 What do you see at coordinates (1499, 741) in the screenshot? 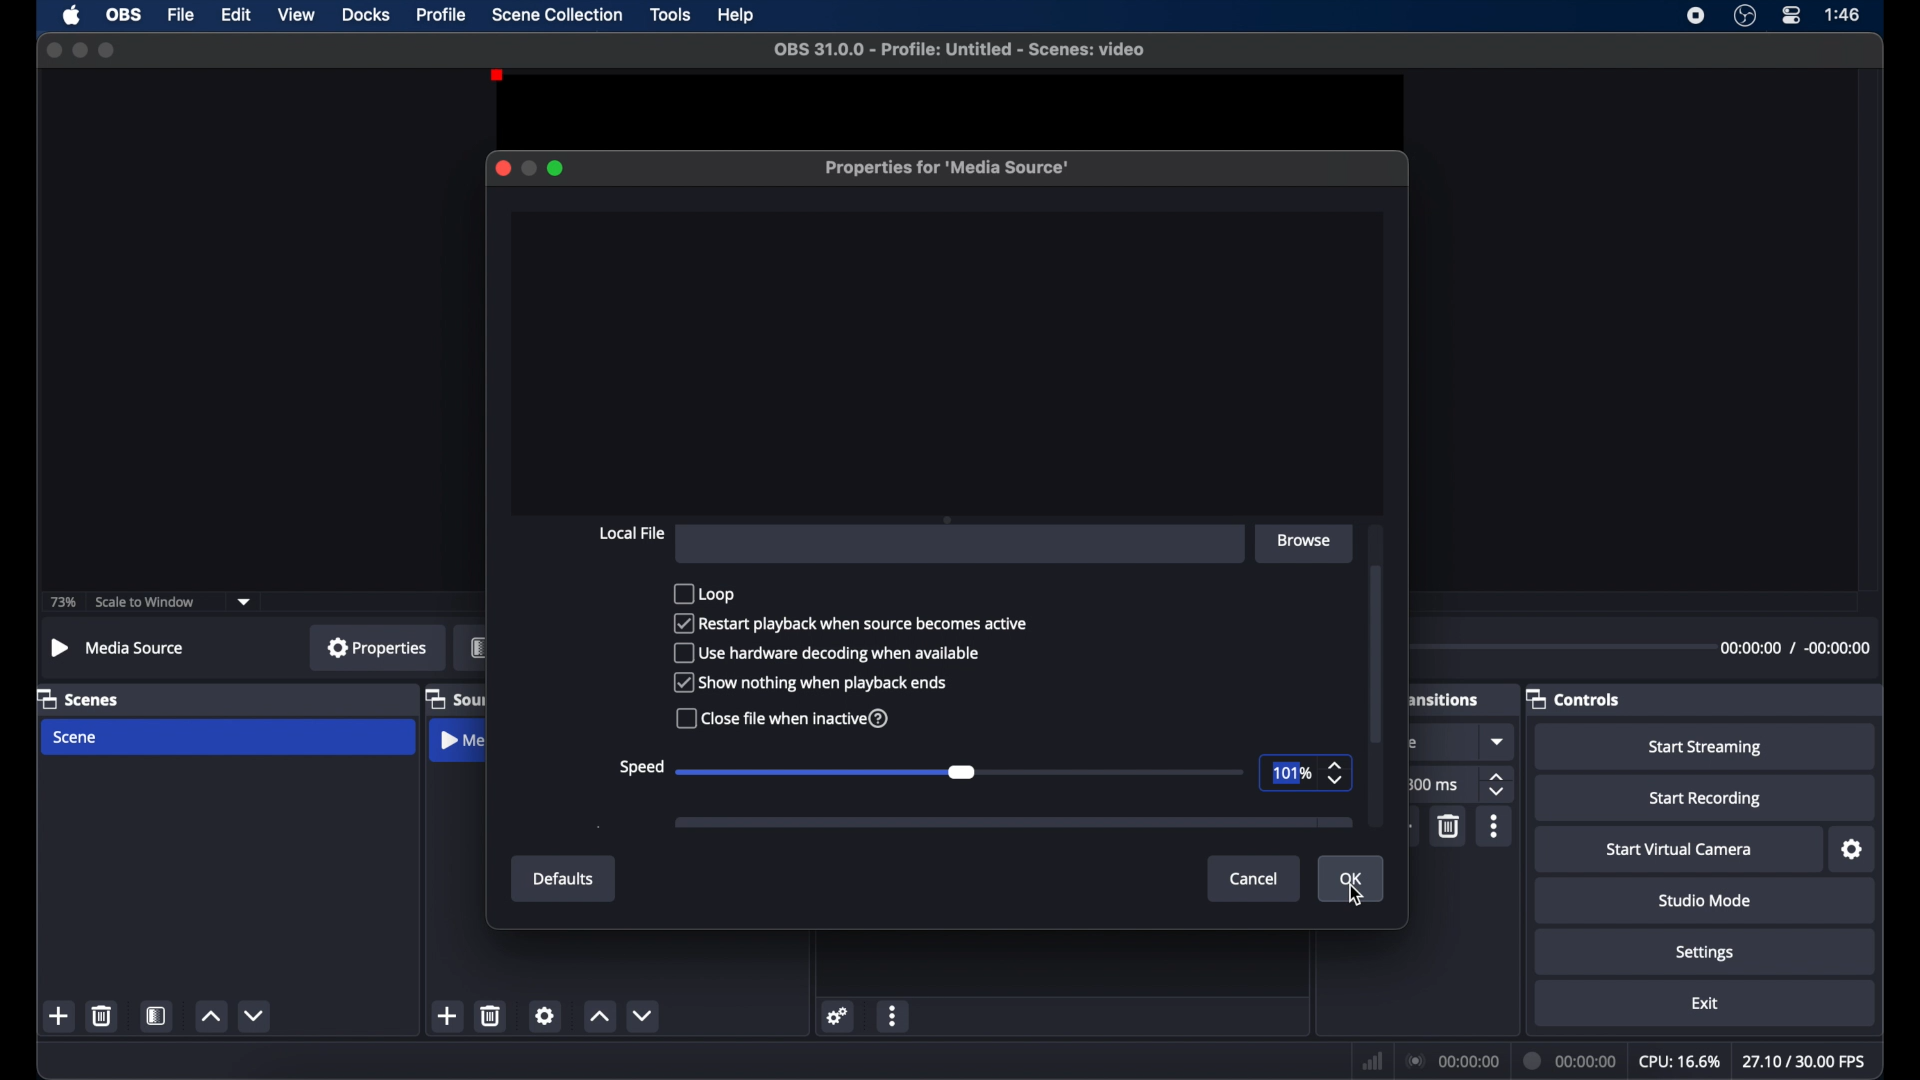
I see `dropdown` at bounding box center [1499, 741].